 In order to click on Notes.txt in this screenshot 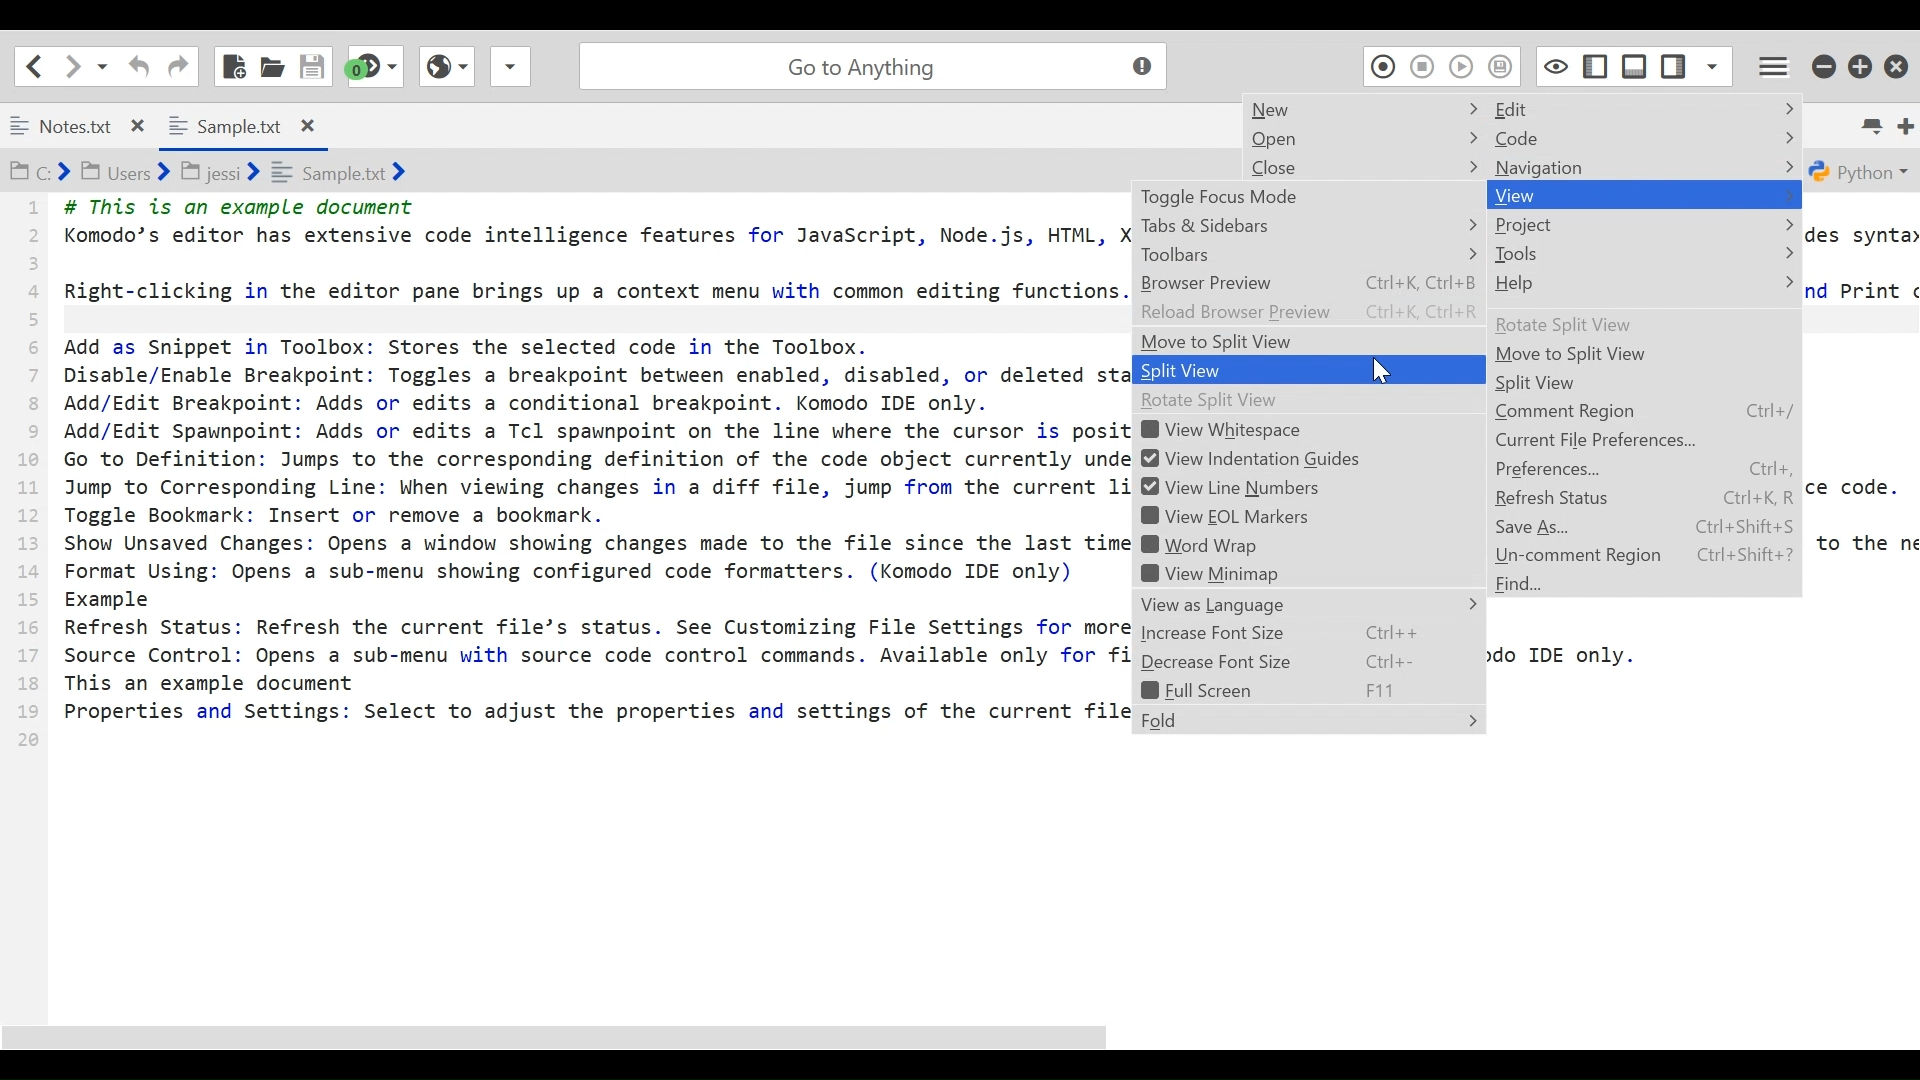, I will do `click(79, 126)`.